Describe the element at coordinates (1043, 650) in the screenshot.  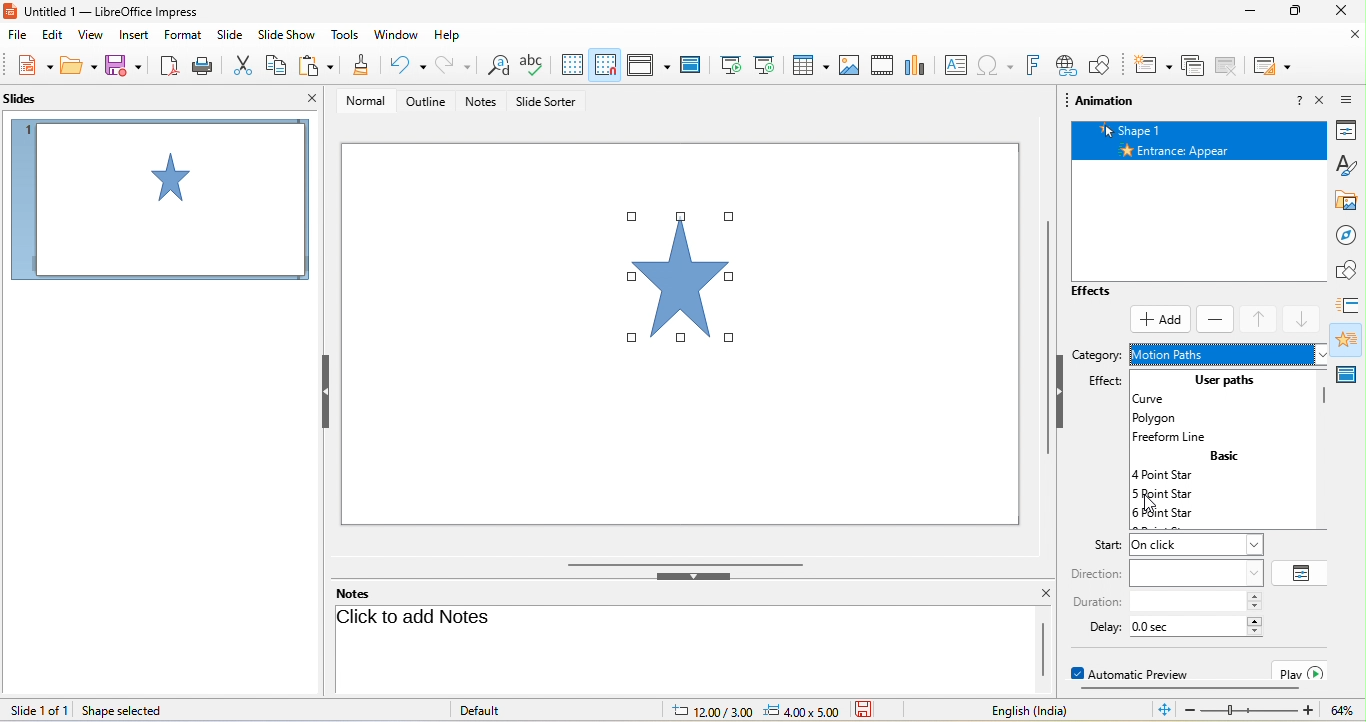
I see `scrollbar` at that location.